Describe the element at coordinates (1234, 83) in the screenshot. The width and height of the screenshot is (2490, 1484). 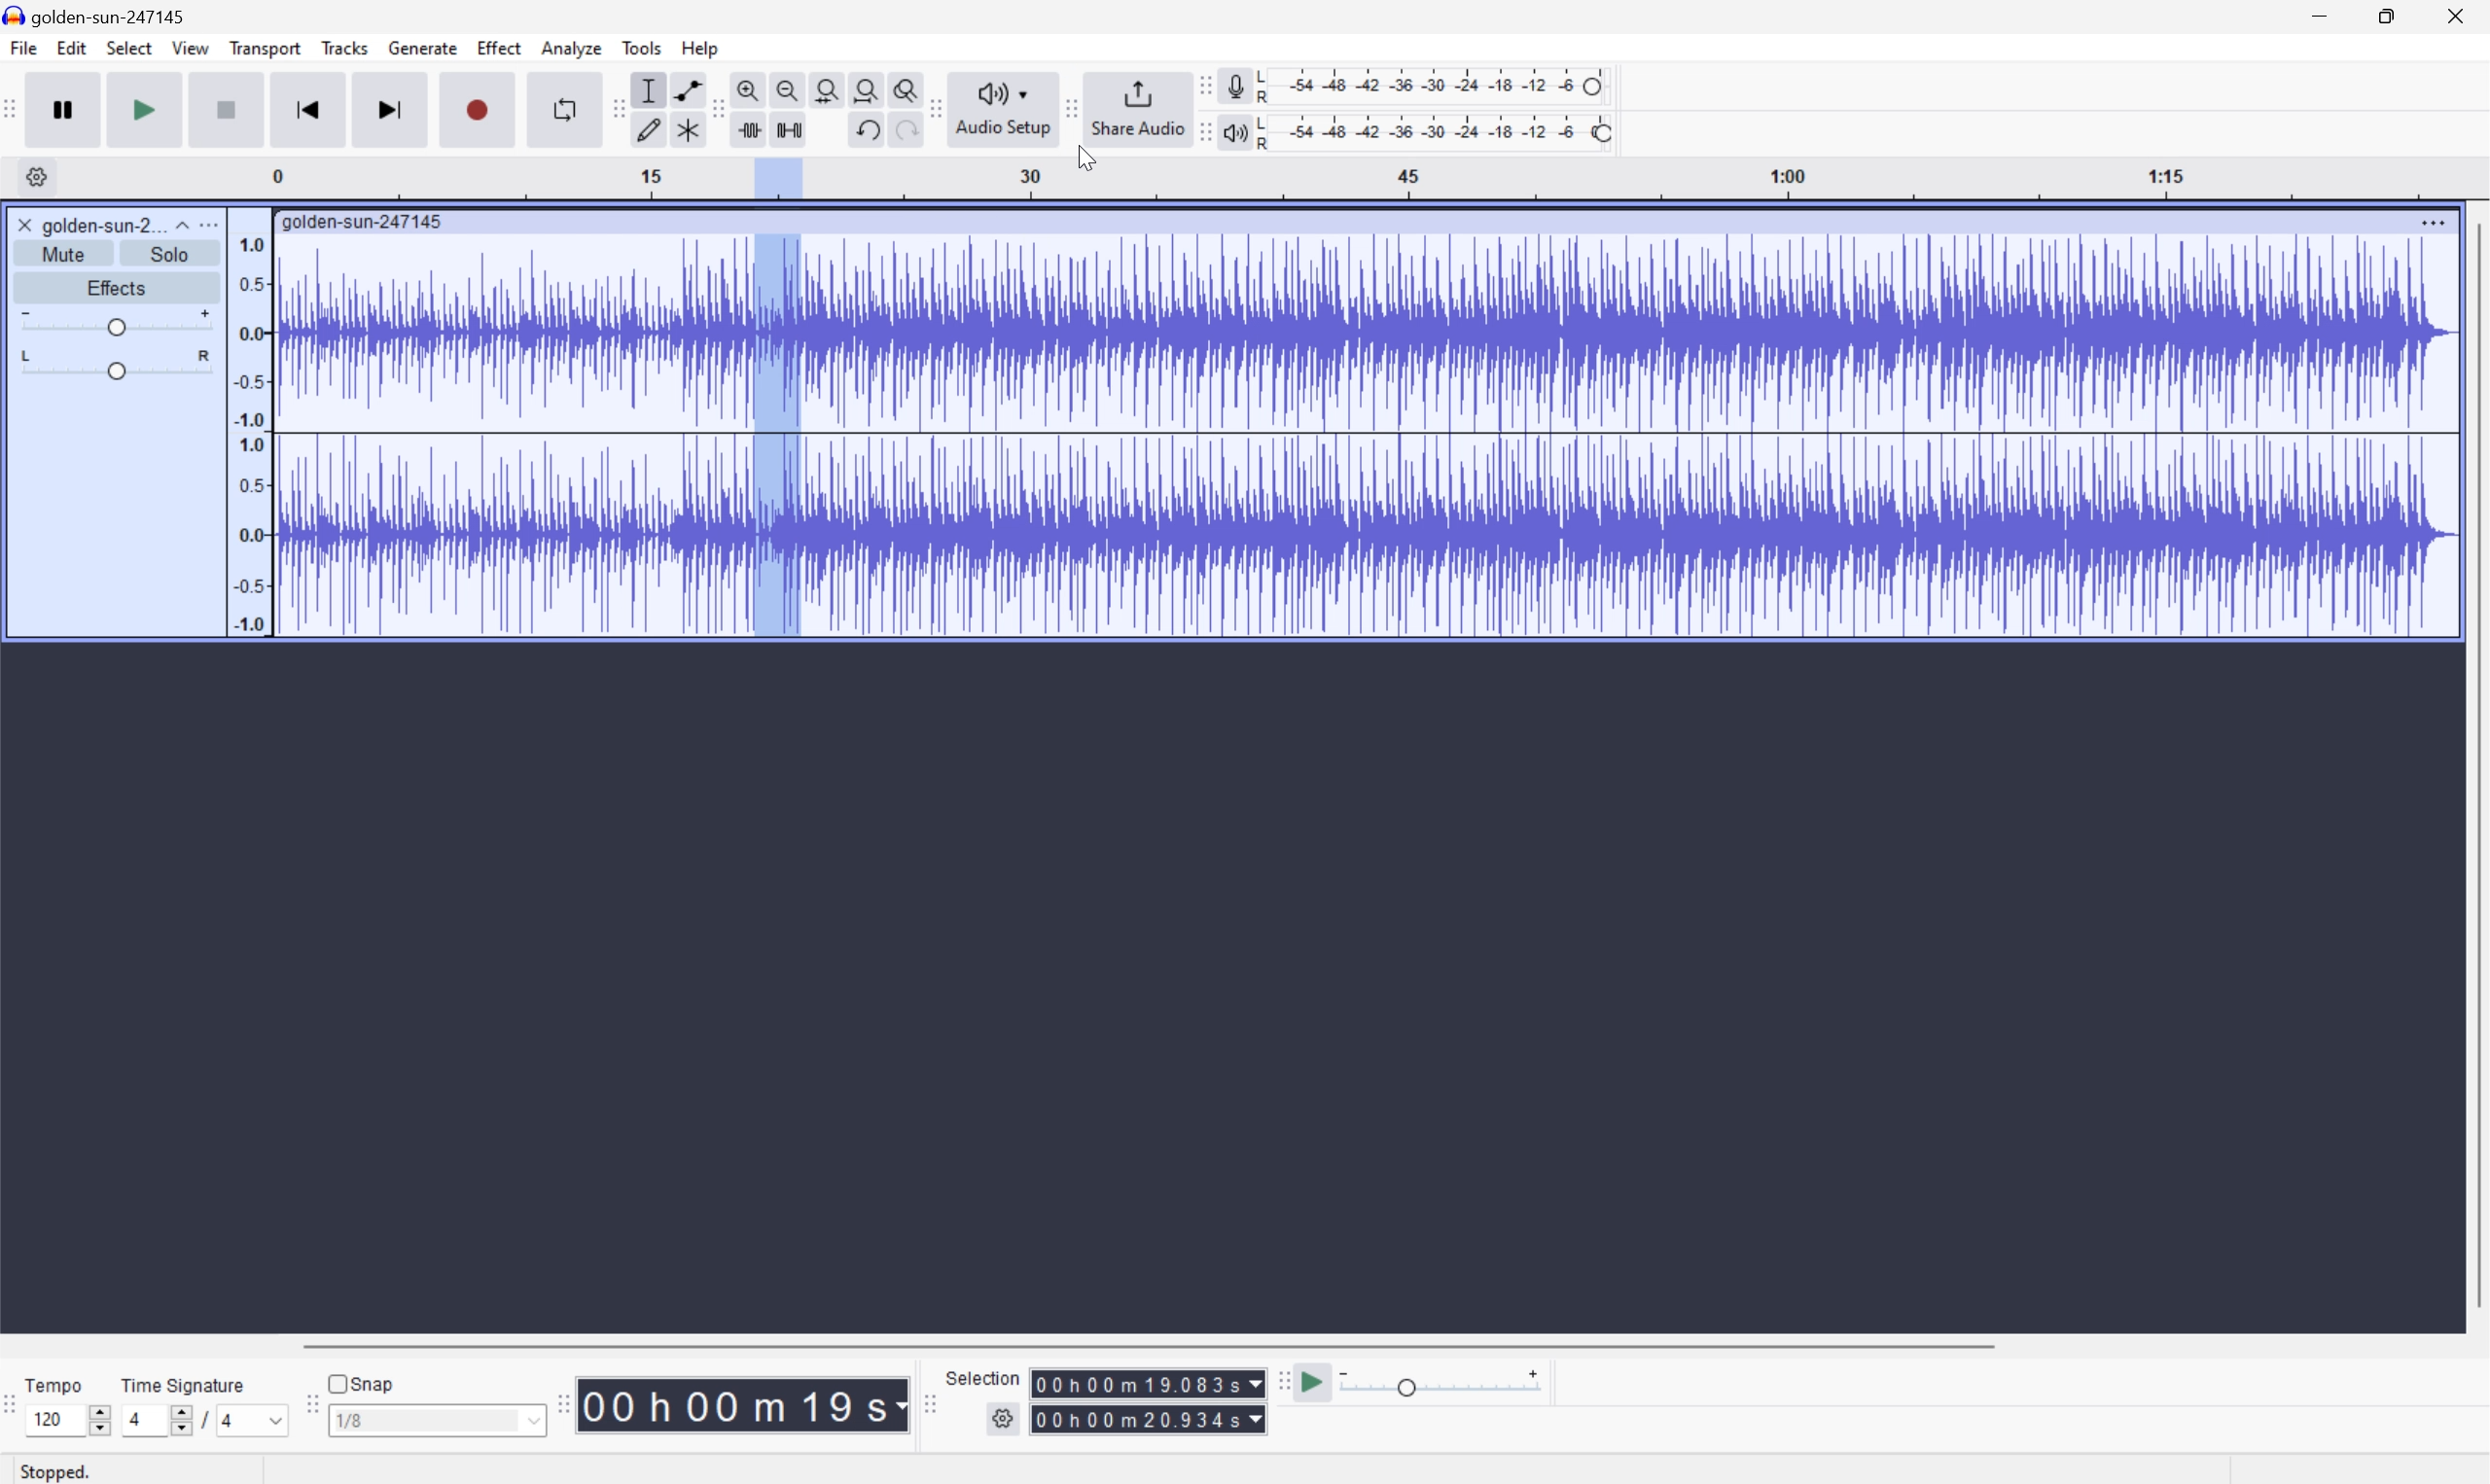
I see `Record Meter ` at that location.